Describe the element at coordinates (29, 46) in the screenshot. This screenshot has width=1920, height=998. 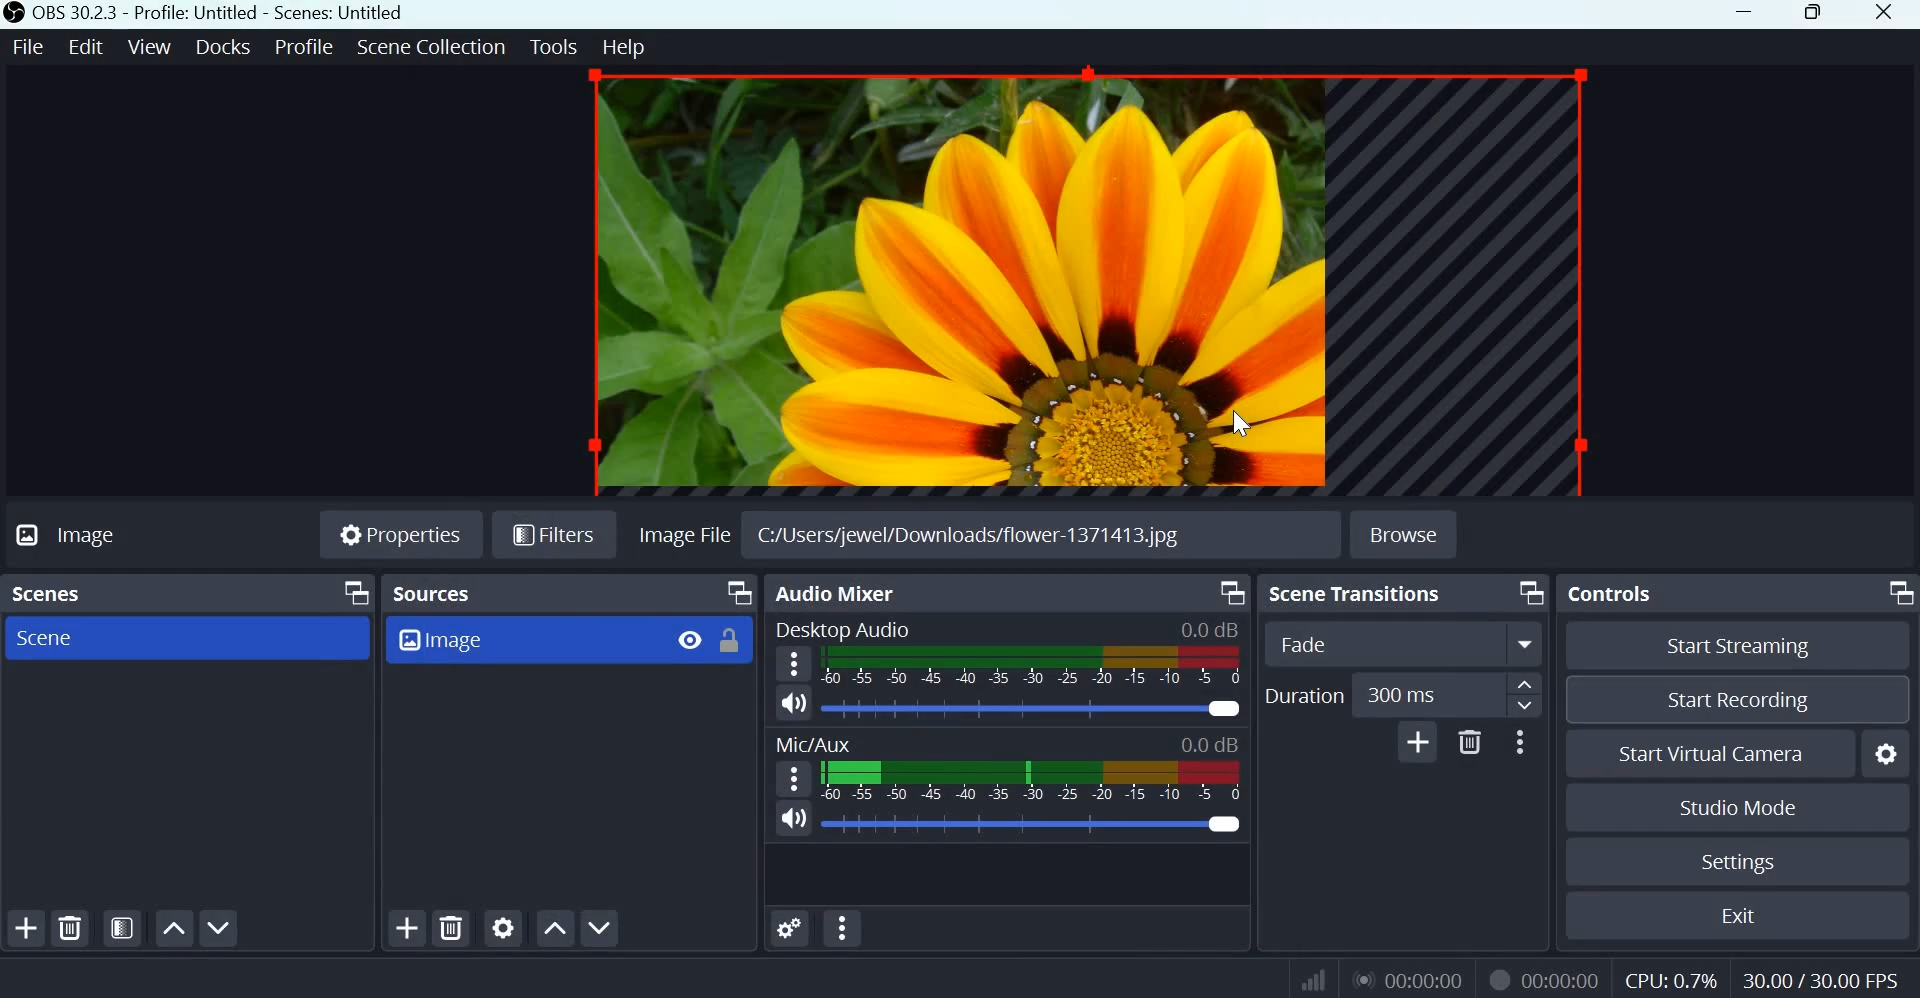
I see `file` at that location.